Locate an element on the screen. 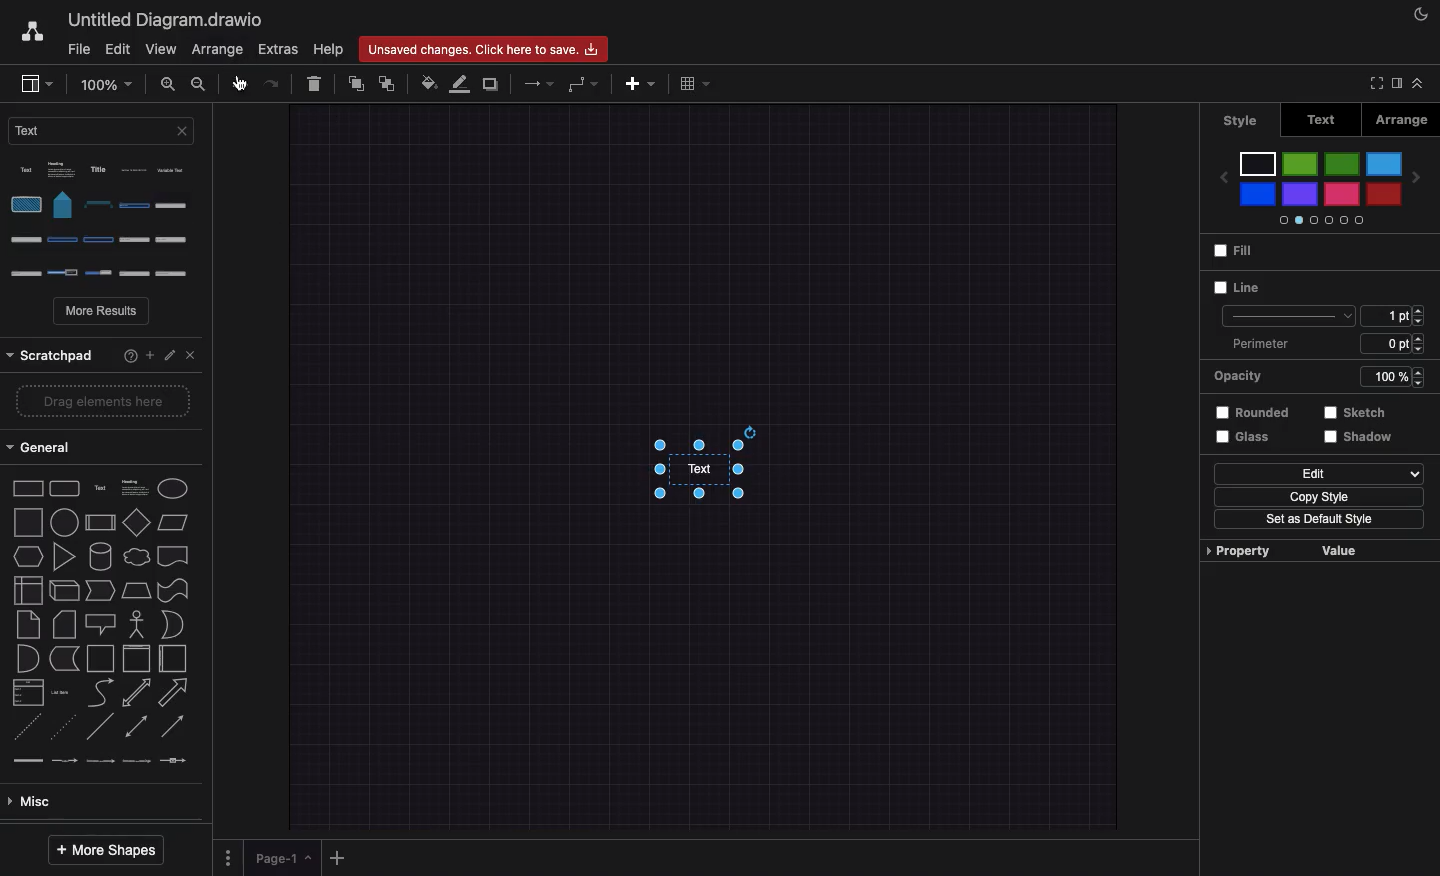  Arrange is located at coordinates (217, 50).